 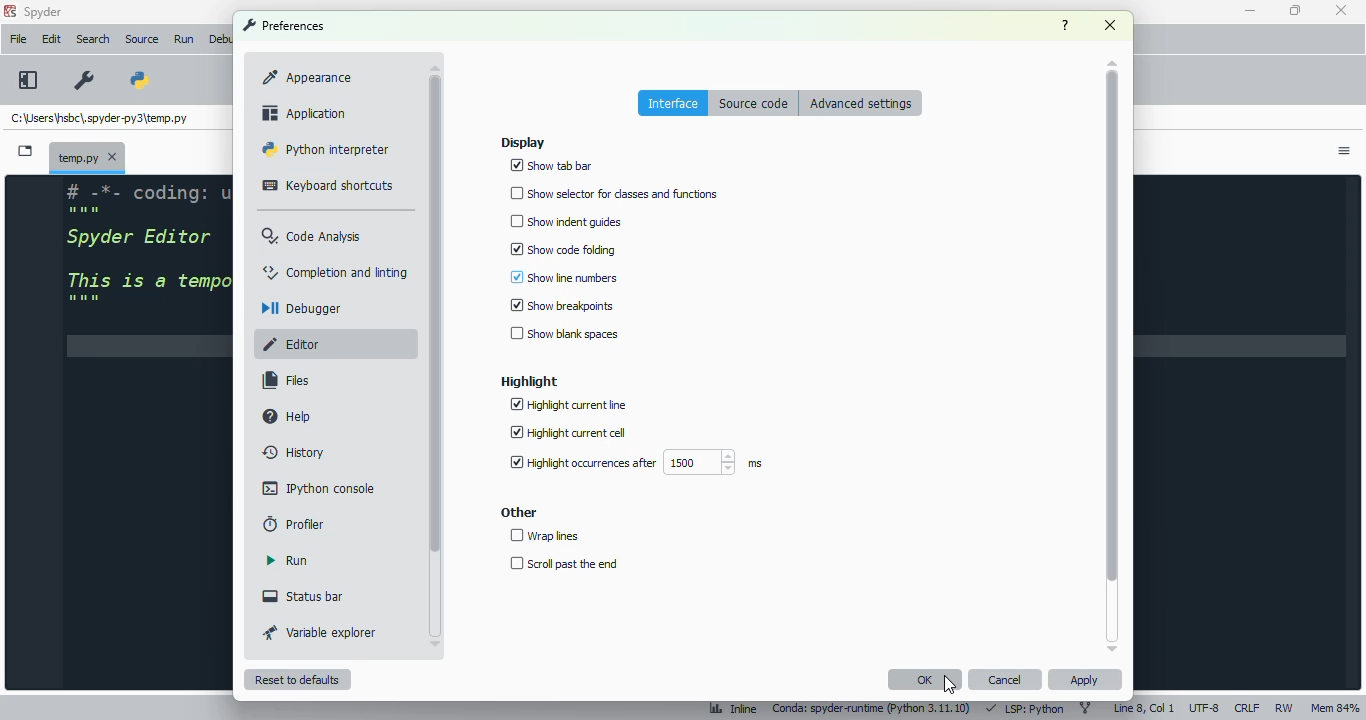 What do you see at coordinates (94, 39) in the screenshot?
I see `search` at bounding box center [94, 39].